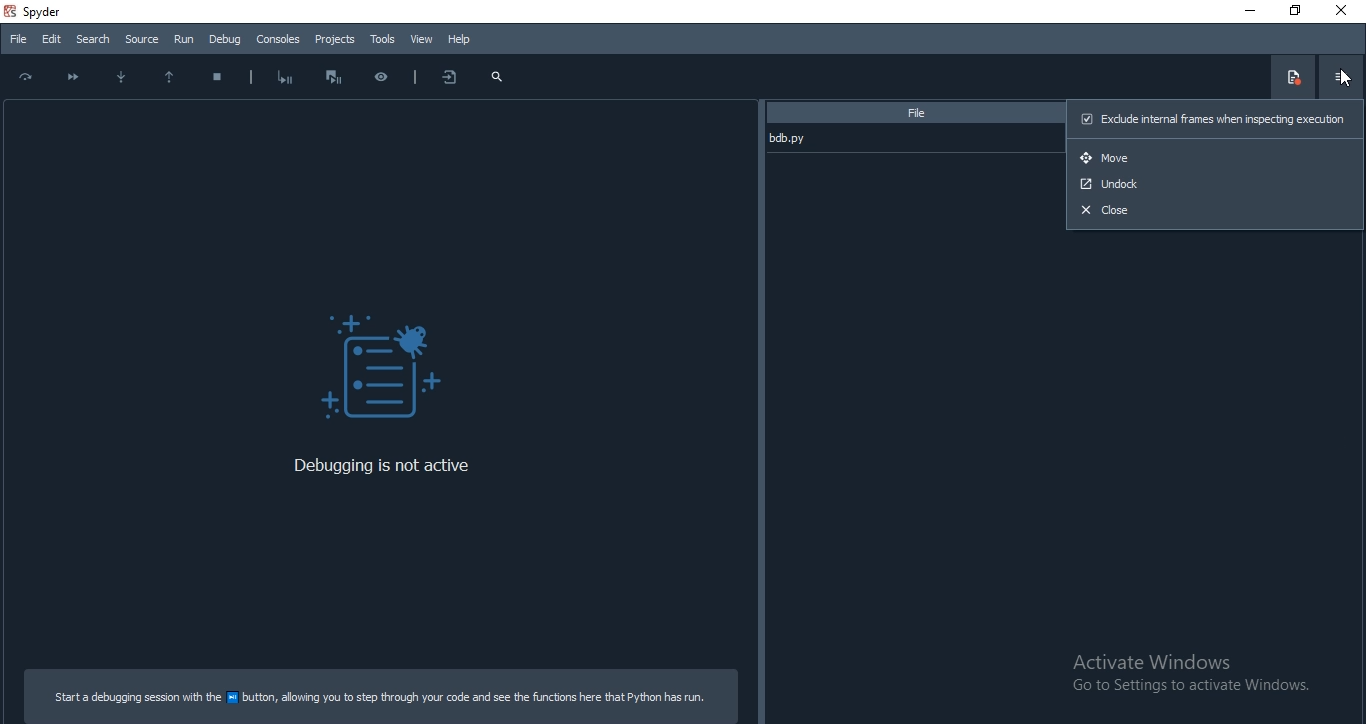 The width and height of the screenshot is (1366, 724). I want to click on Execute till; function or methods return, so click(171, 80).